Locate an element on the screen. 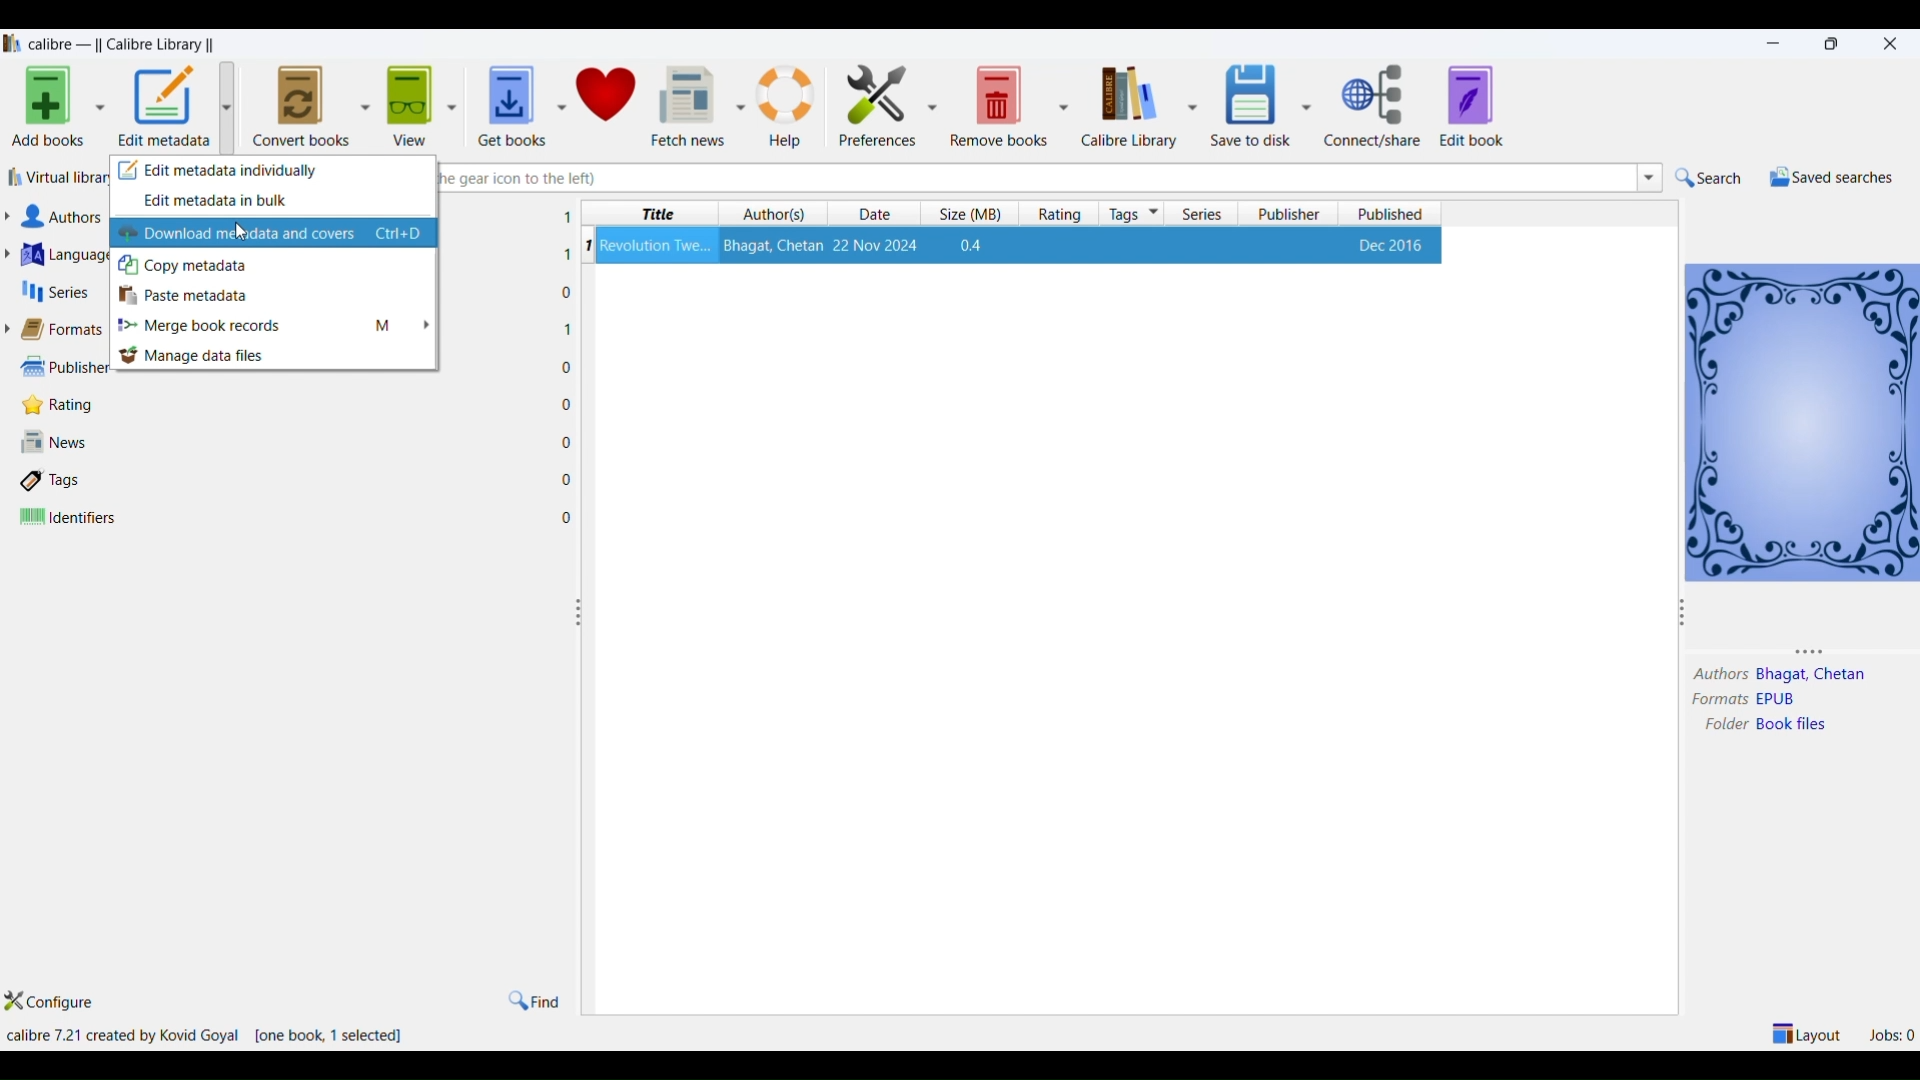 Image resolution: width=1920 pixels, height=1080 pixels. total books and selected books is located at coordinates (339, 1037).